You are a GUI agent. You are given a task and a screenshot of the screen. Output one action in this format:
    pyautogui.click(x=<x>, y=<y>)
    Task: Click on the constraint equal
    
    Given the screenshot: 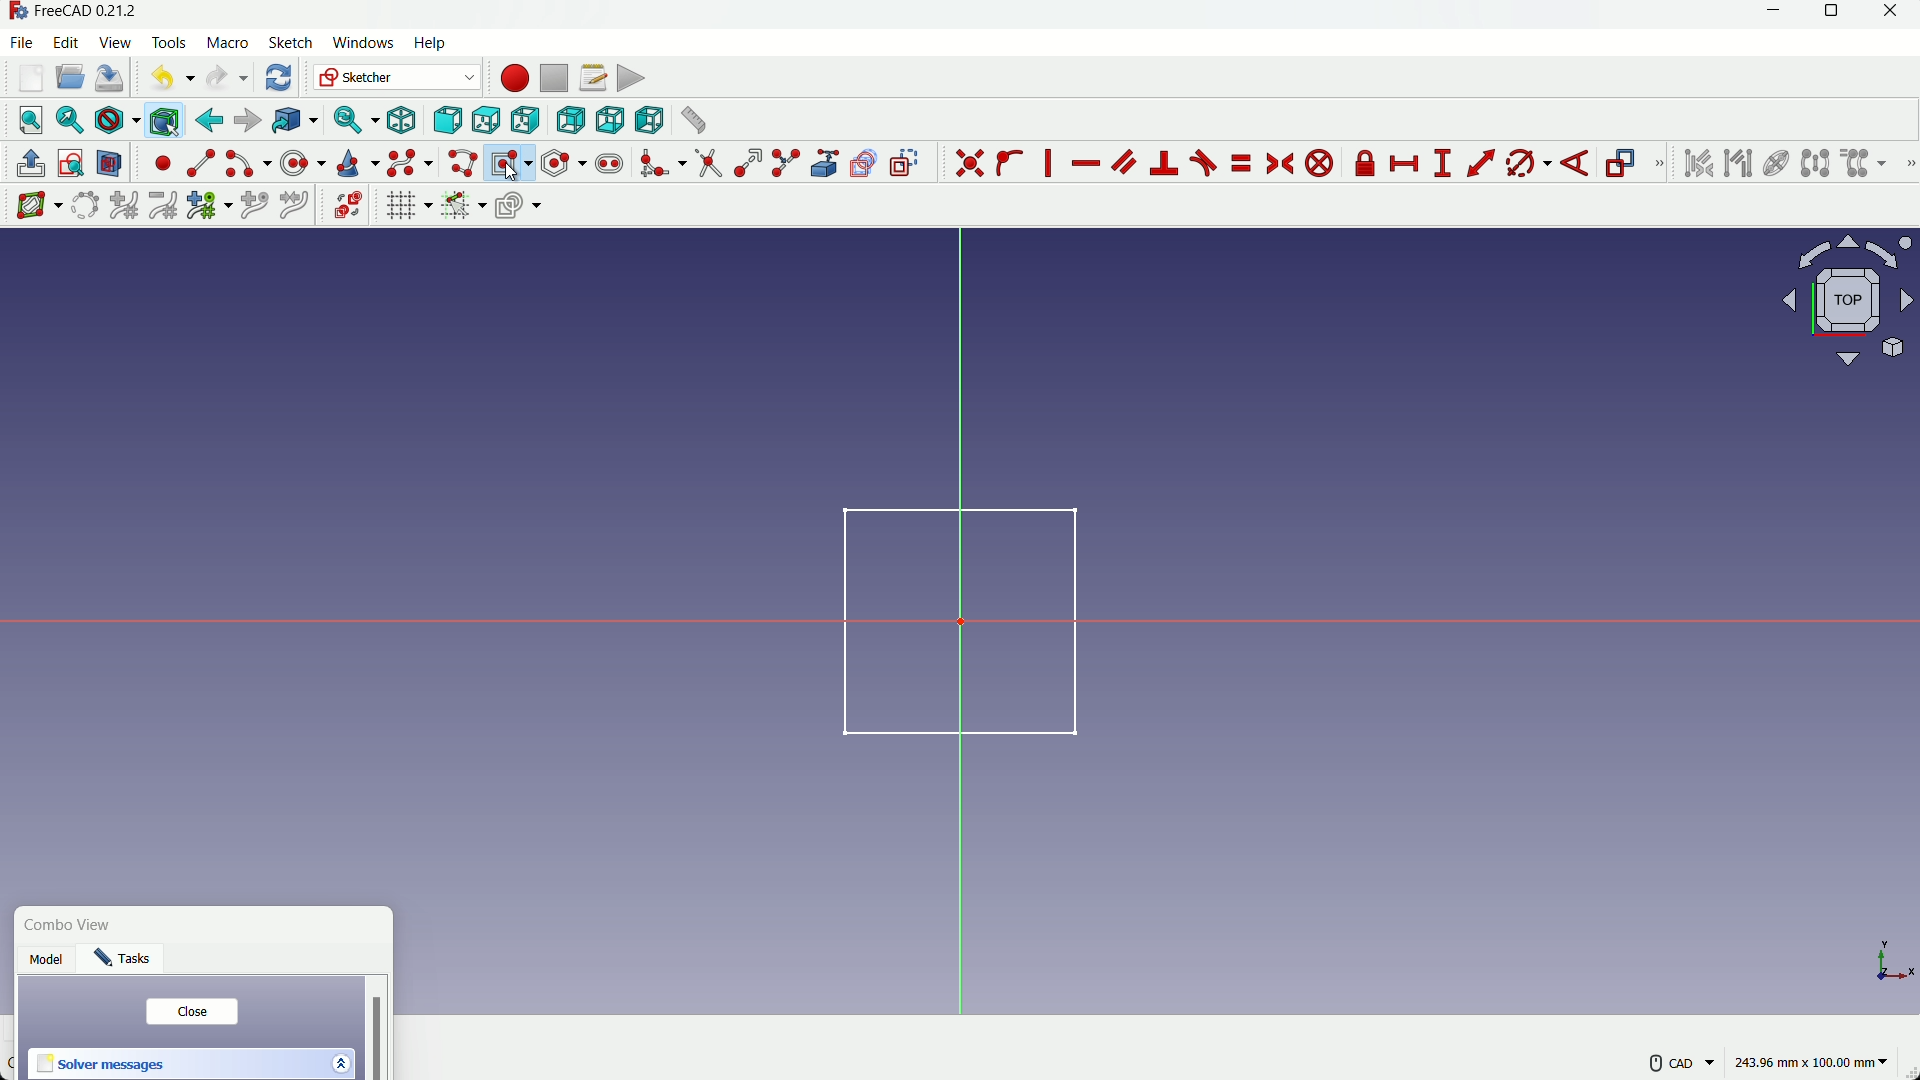 What is the action you would take?
    pyautogui.click(x=1240, y=163)
    